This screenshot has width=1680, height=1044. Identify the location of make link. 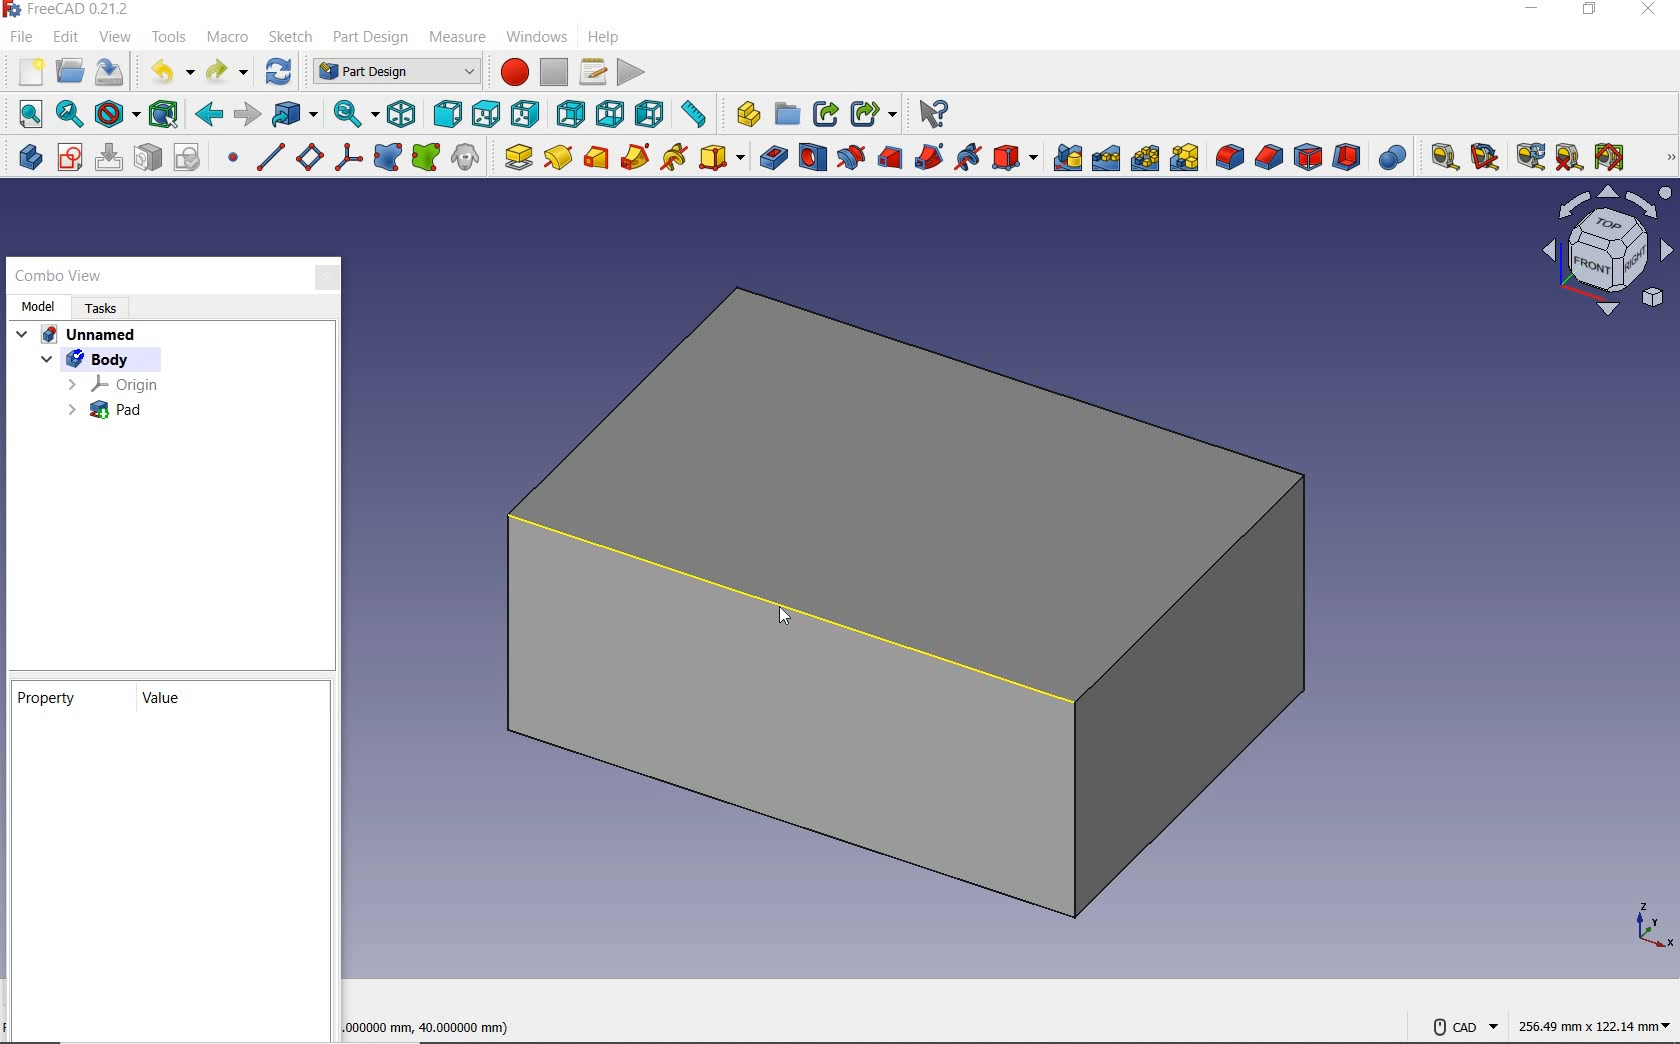
(825, 116).